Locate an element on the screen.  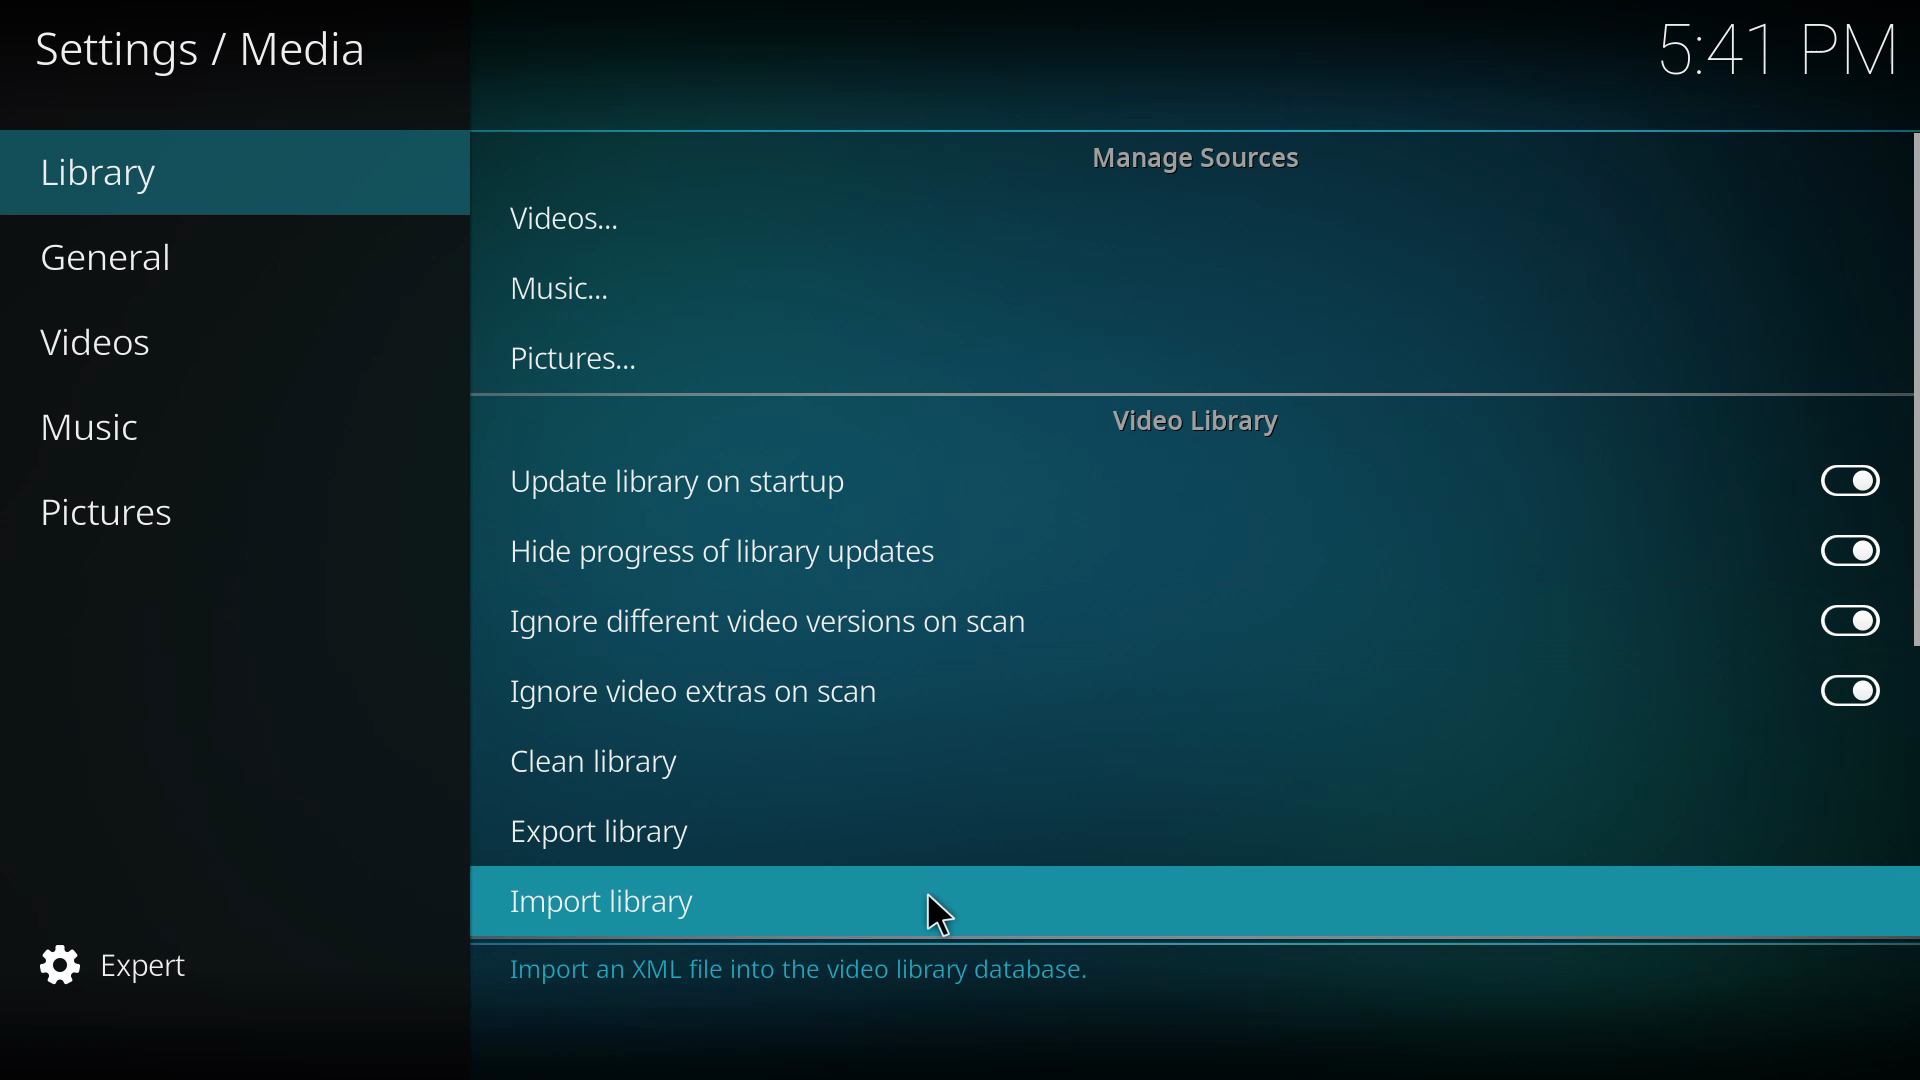
ignore different video versions on scan is located at coordinates (1187, 621).